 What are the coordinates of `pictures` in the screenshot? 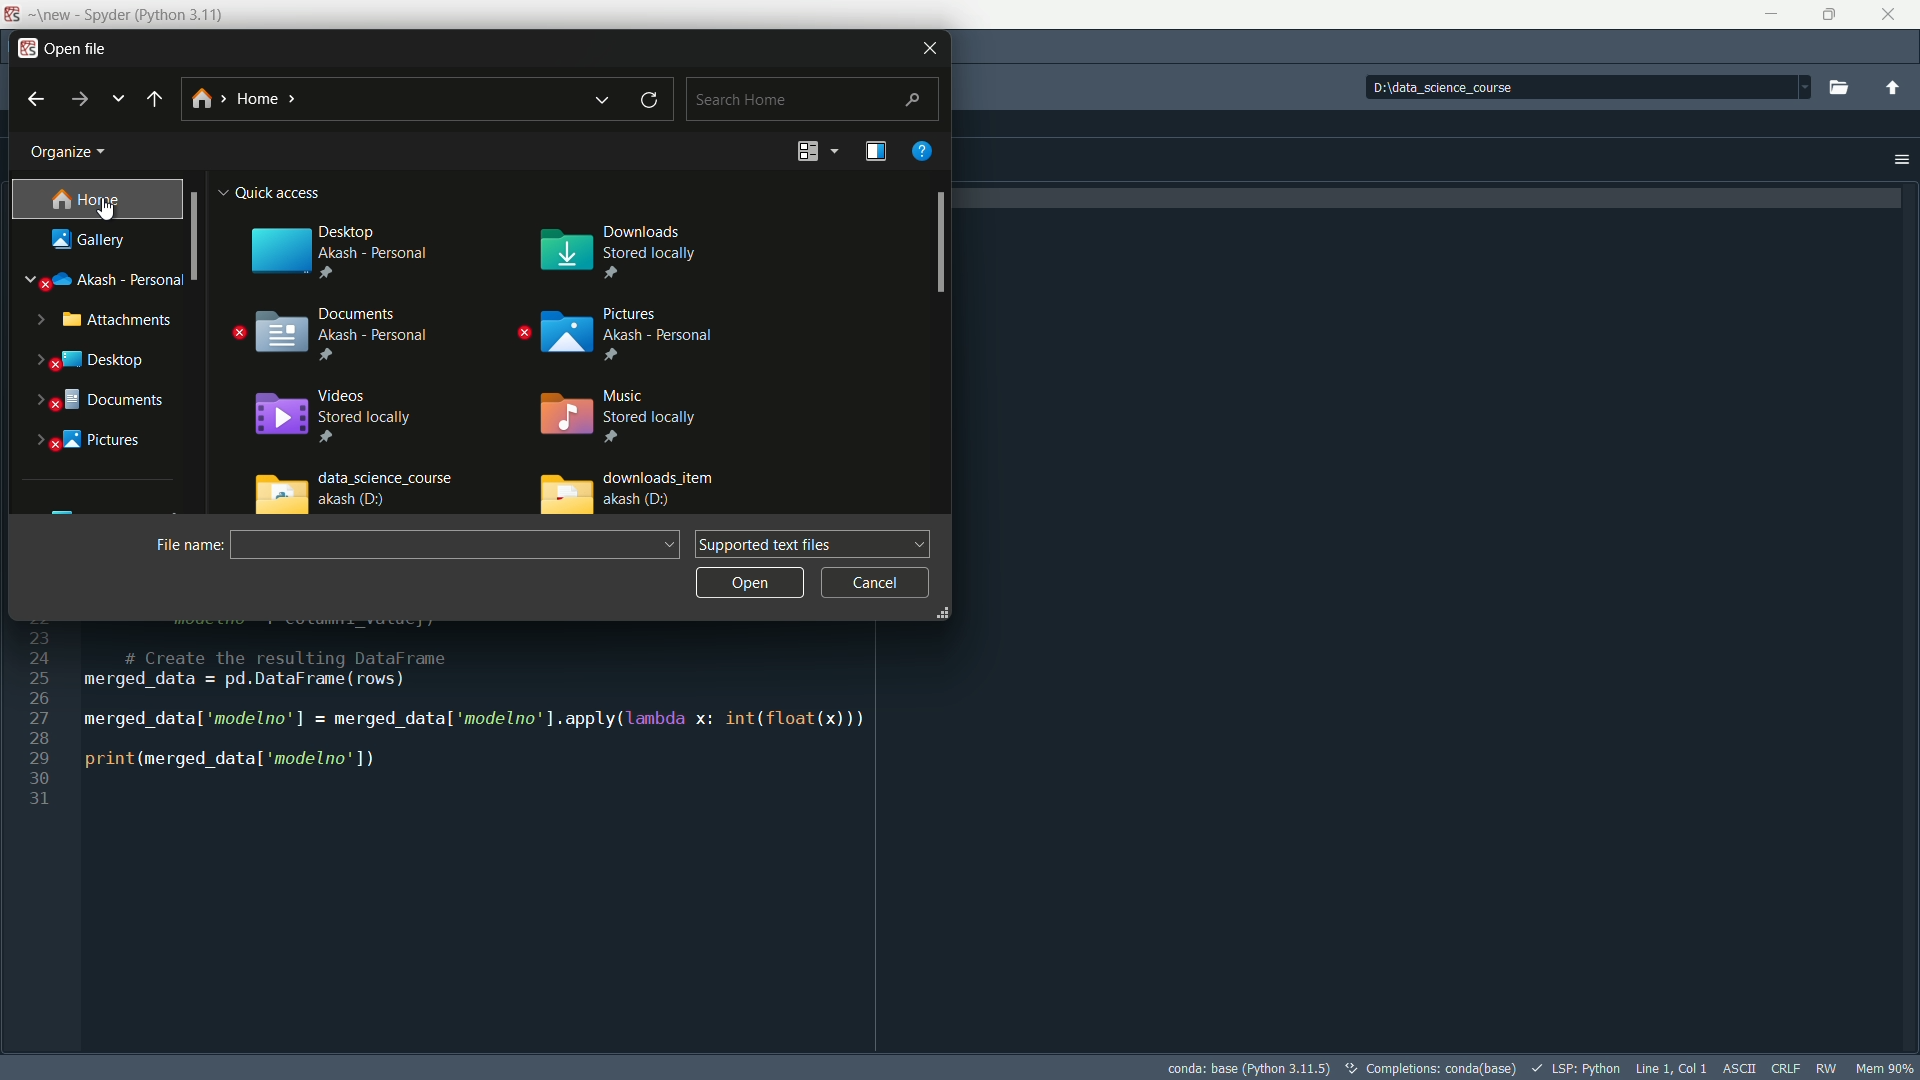 It's located at (622, 335).